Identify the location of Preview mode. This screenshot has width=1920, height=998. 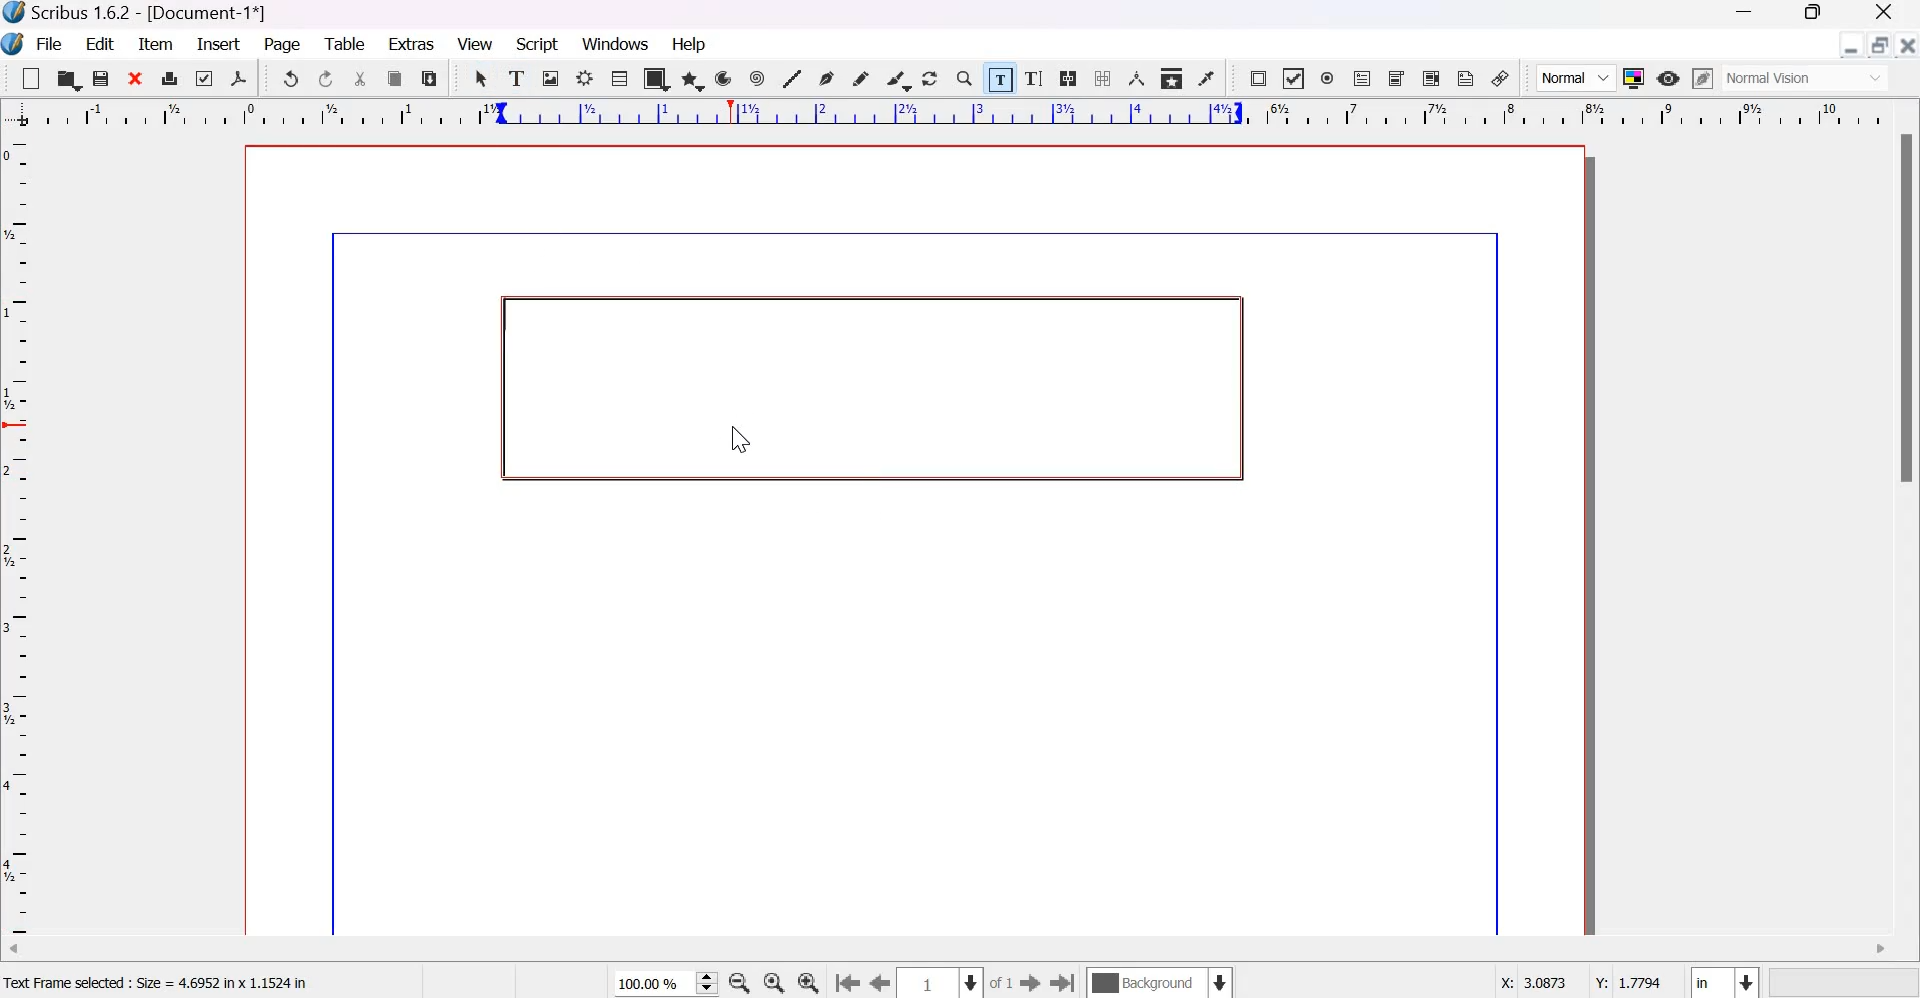
(1668, 80).